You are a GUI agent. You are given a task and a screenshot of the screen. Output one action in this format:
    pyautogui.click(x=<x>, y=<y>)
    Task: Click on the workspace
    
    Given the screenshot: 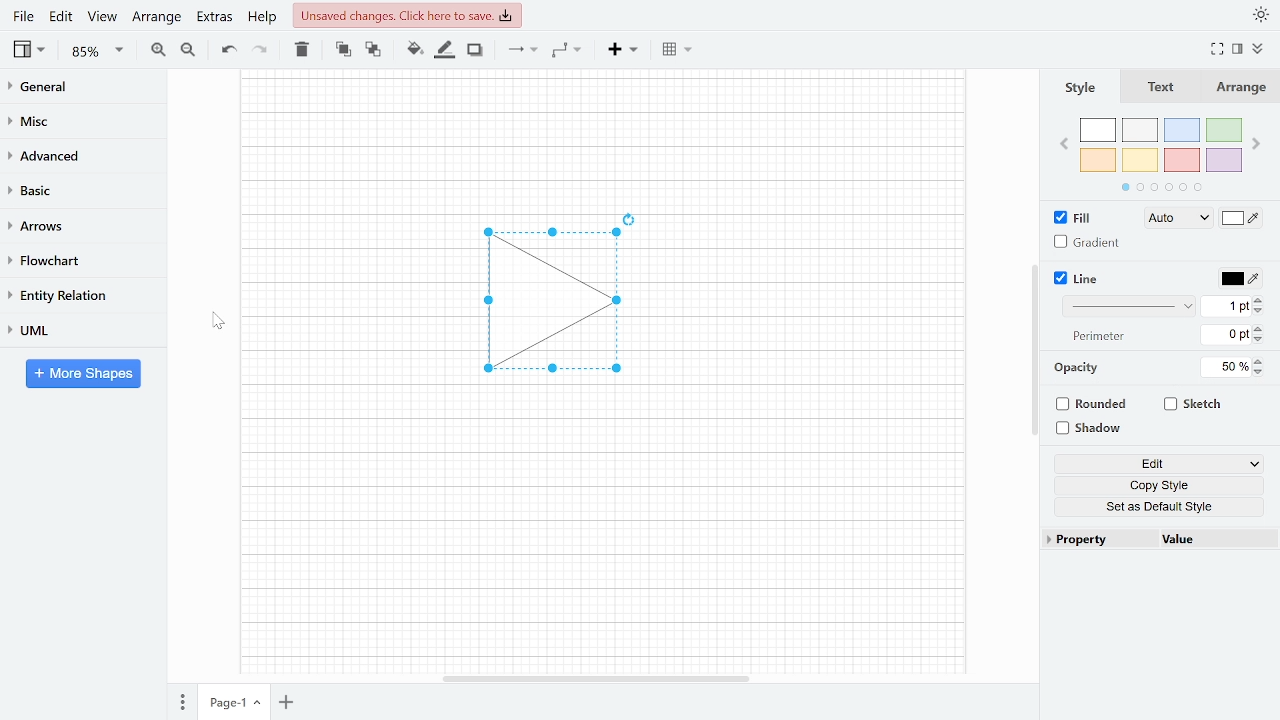 What is the action you would take?
    pyautogui.click(x=343, y=302)
    